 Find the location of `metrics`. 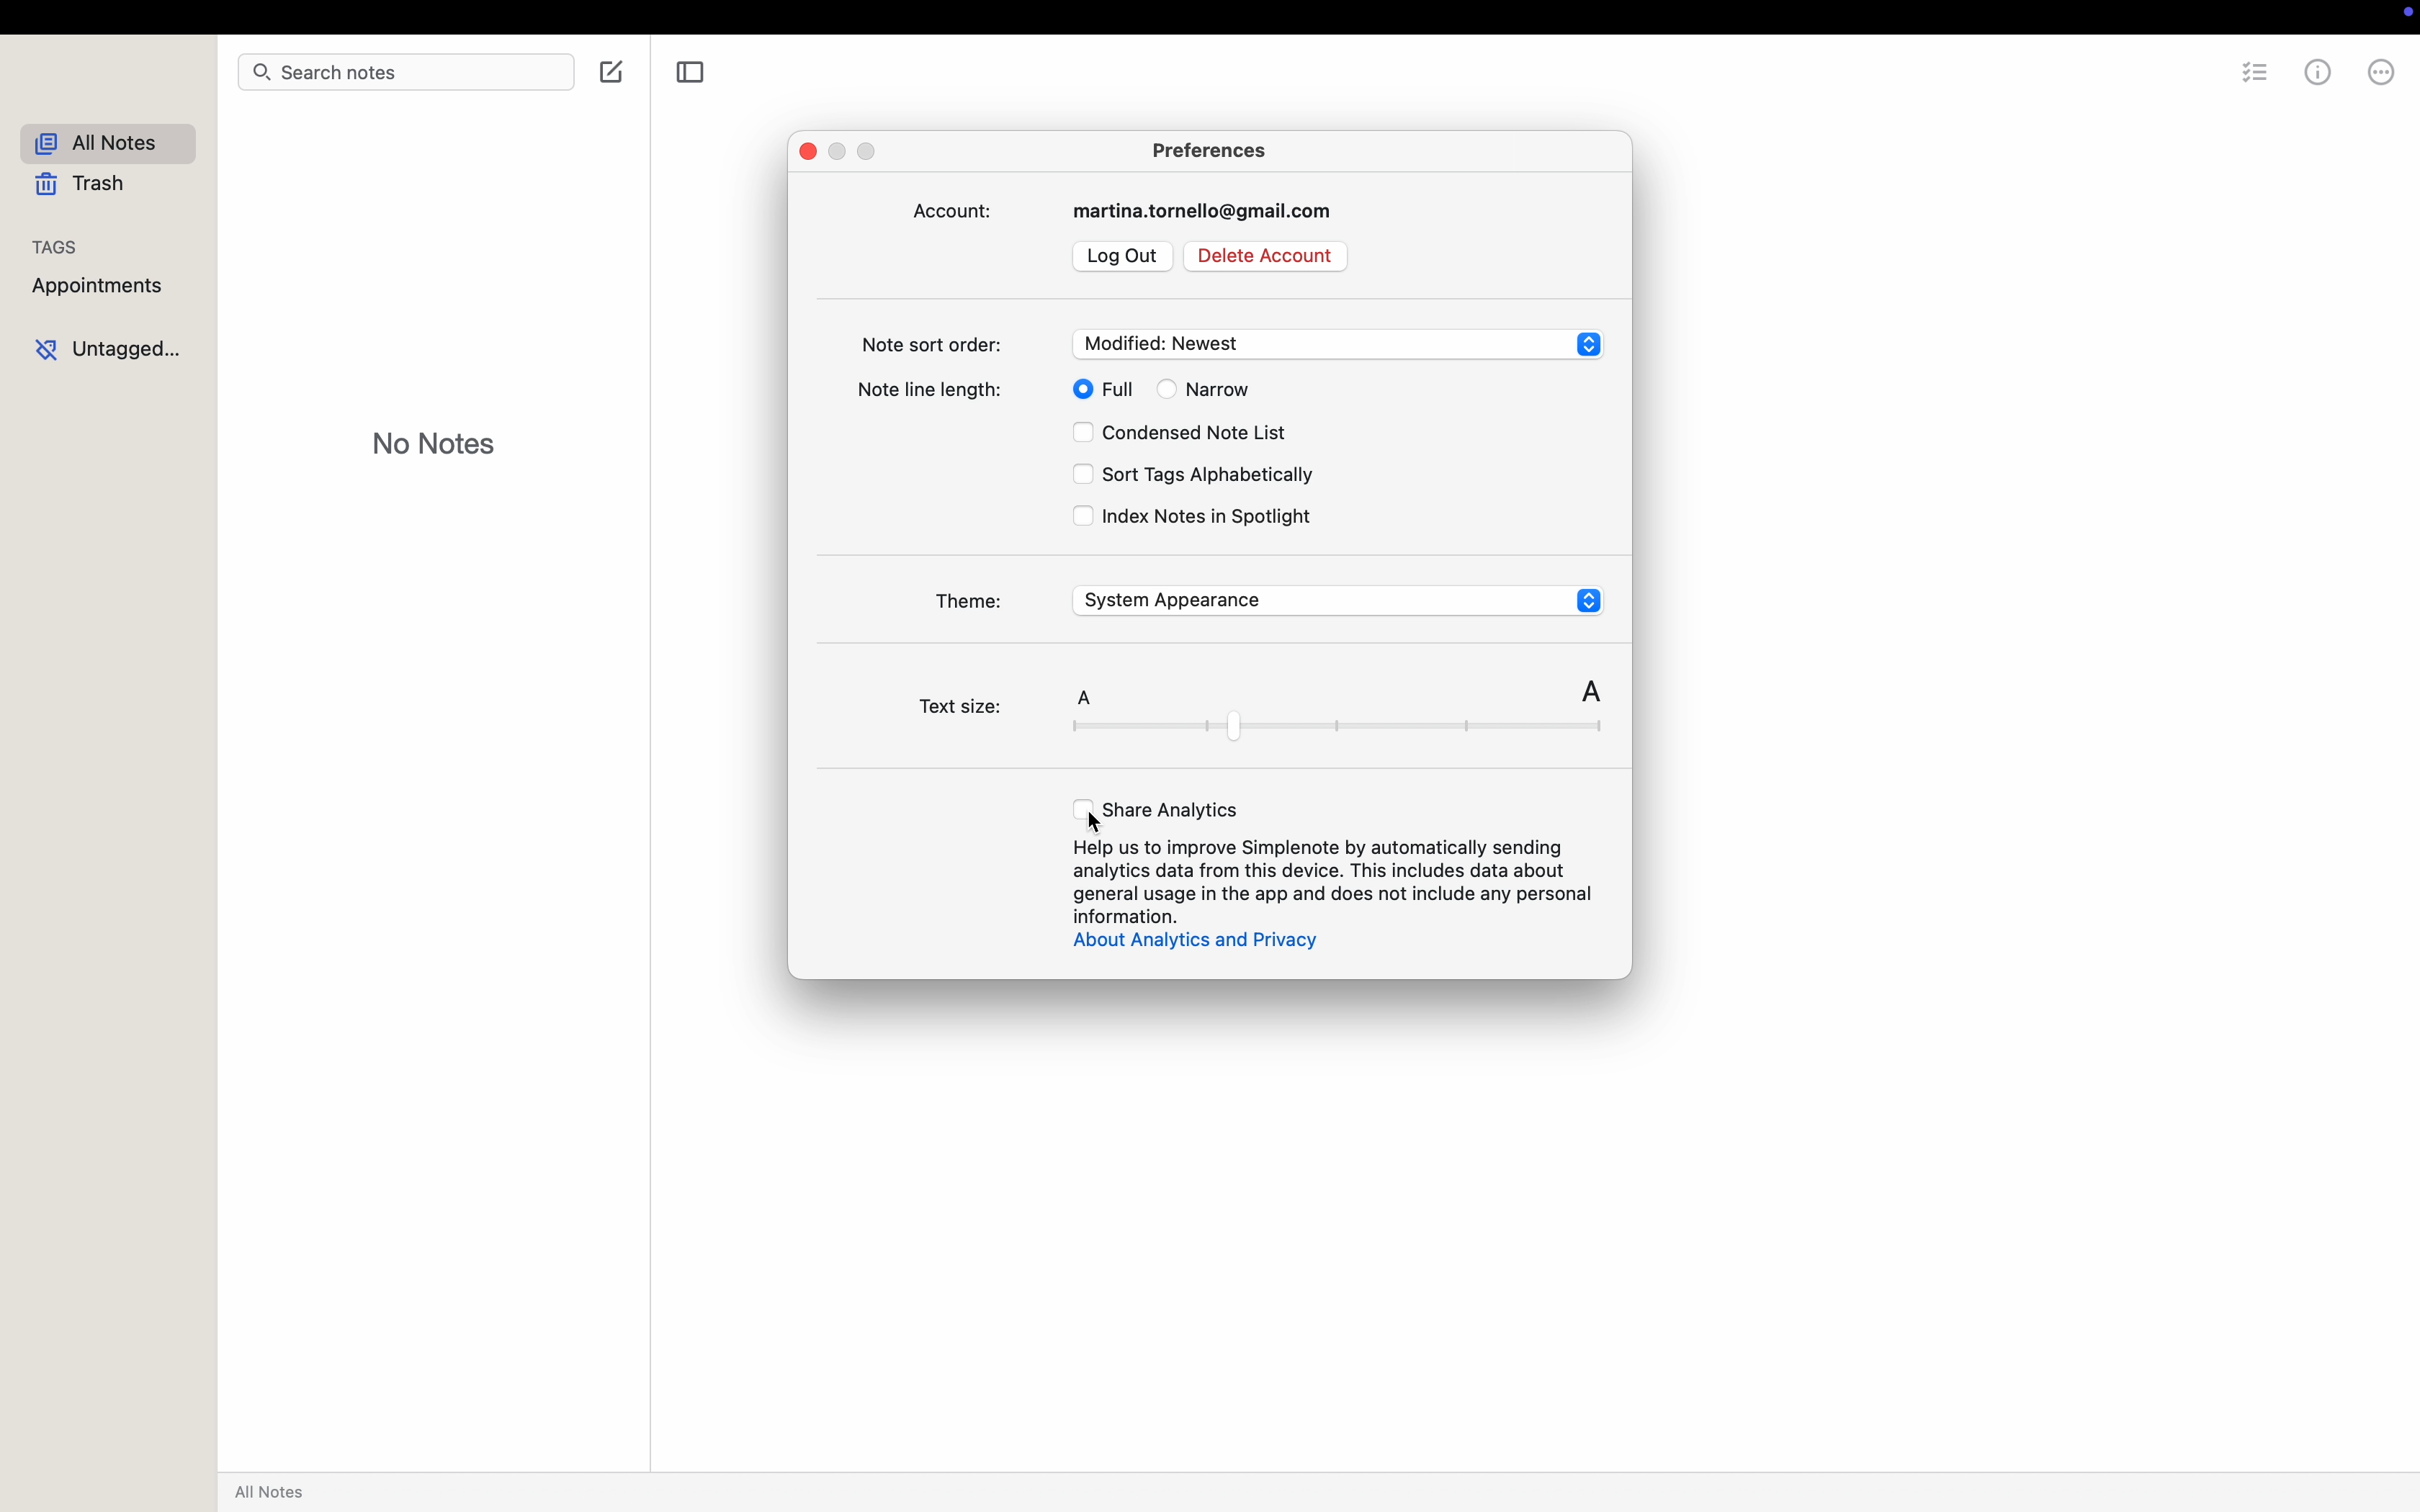

metrics is located at coordinates (2317, 77).